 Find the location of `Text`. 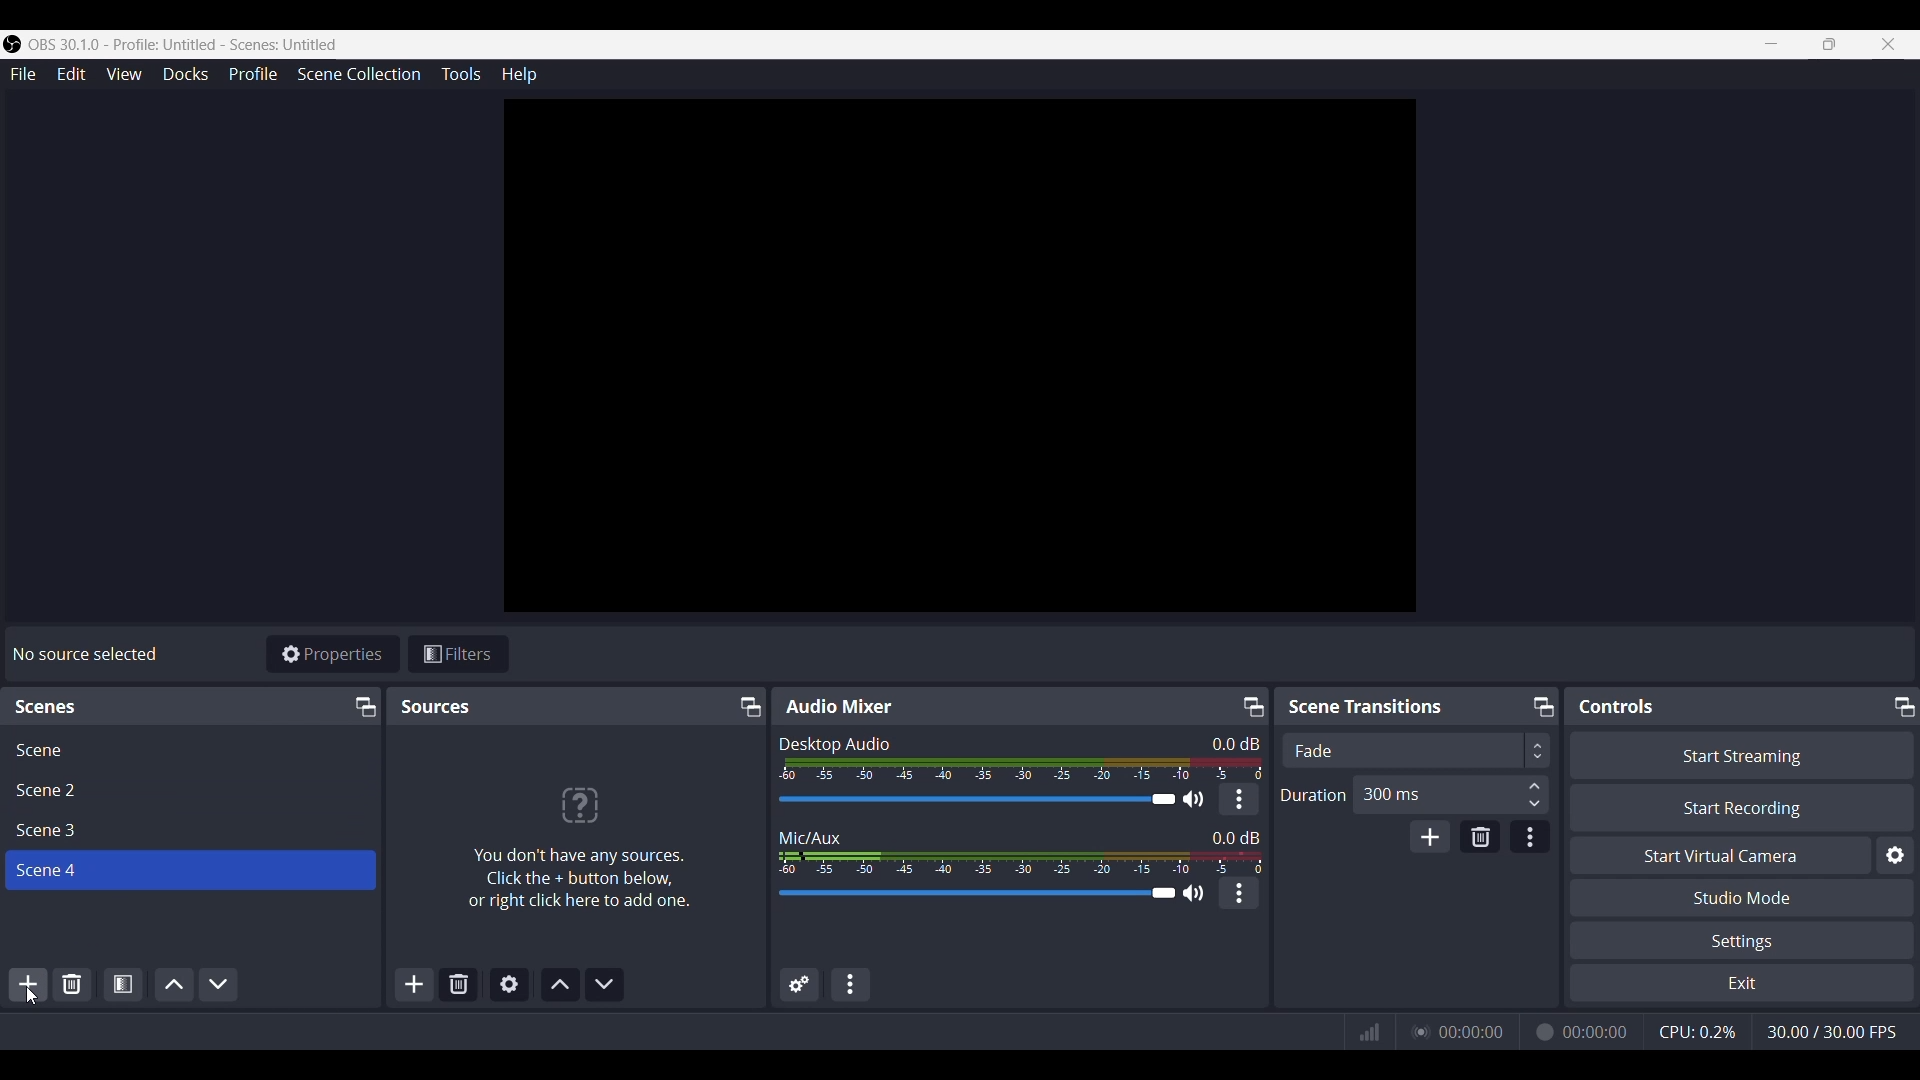

Text is located at coordinates (60, 707).